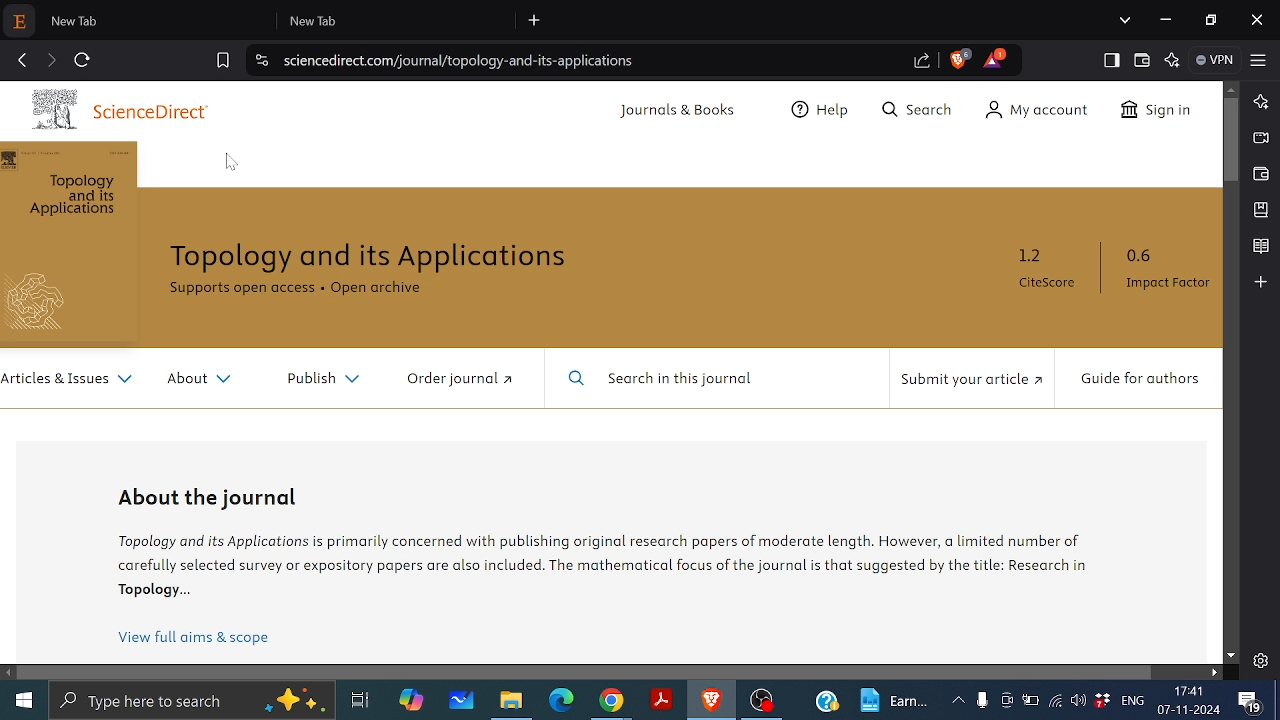 Image resolution: width=1280 pixels, height=720 pixels. Describe the element at coordinates (958, 699) in the screenshot. I see `show hidden icons` at that location.